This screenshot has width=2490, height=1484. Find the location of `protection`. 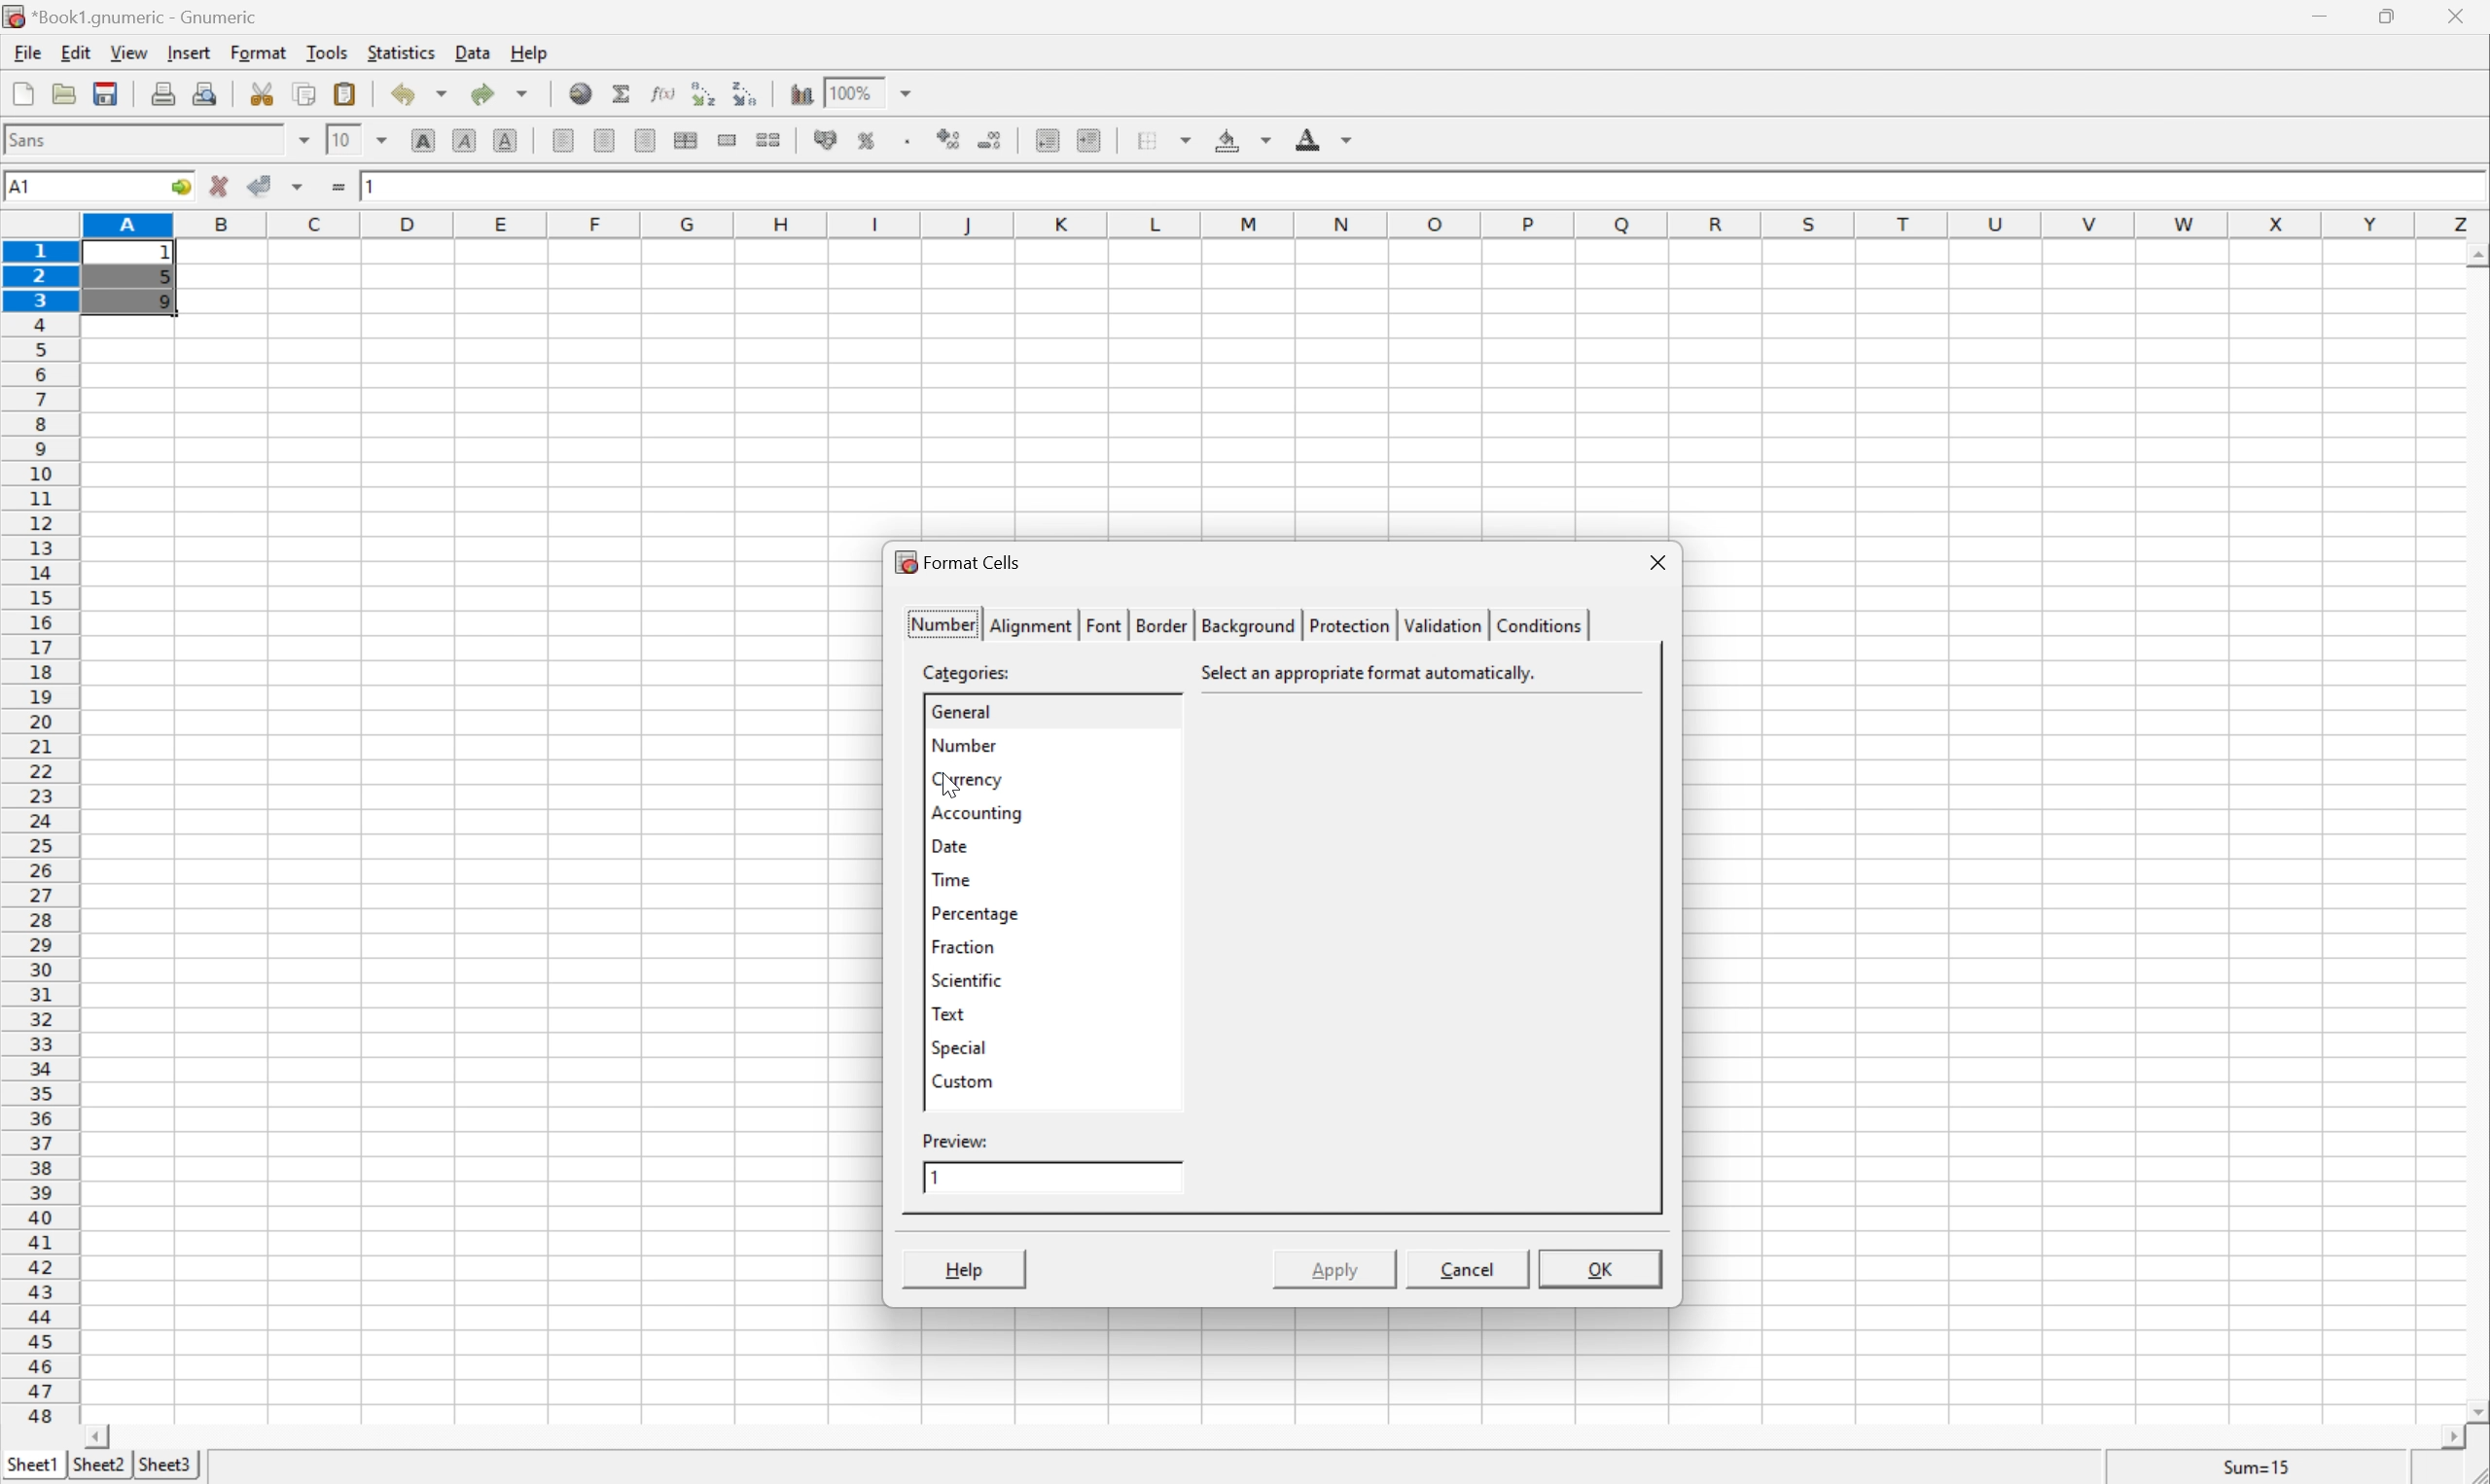

protection is located at coordinates (1346, 625).